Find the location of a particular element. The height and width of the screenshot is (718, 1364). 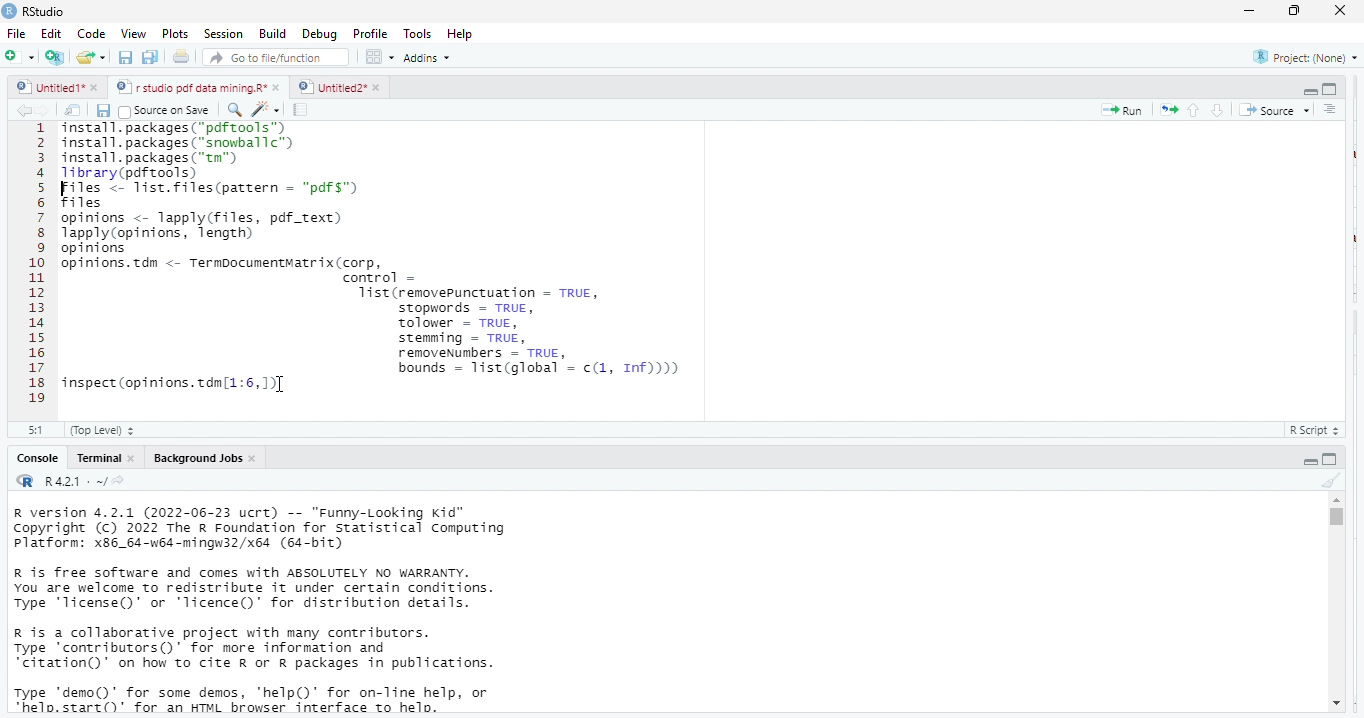

close is located at coordinates (1342, 11).